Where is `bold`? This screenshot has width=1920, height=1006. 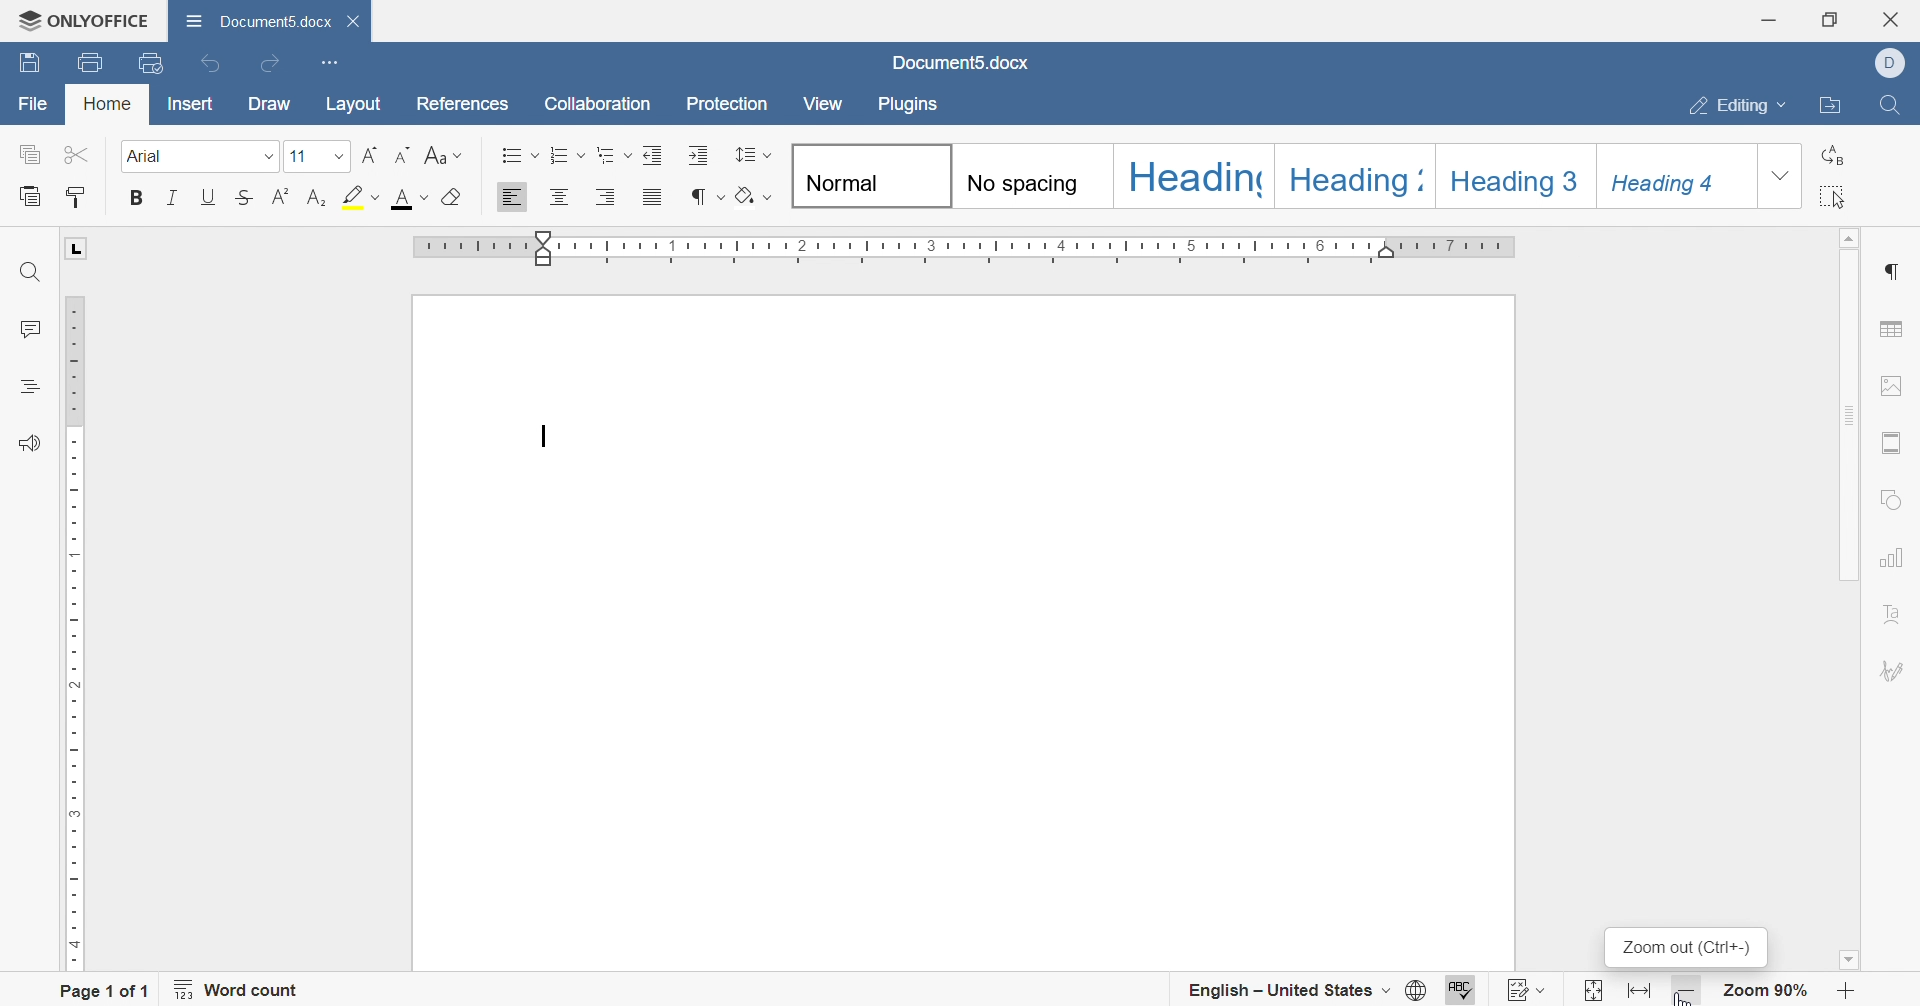
bold is located at coordinates (140, 200).